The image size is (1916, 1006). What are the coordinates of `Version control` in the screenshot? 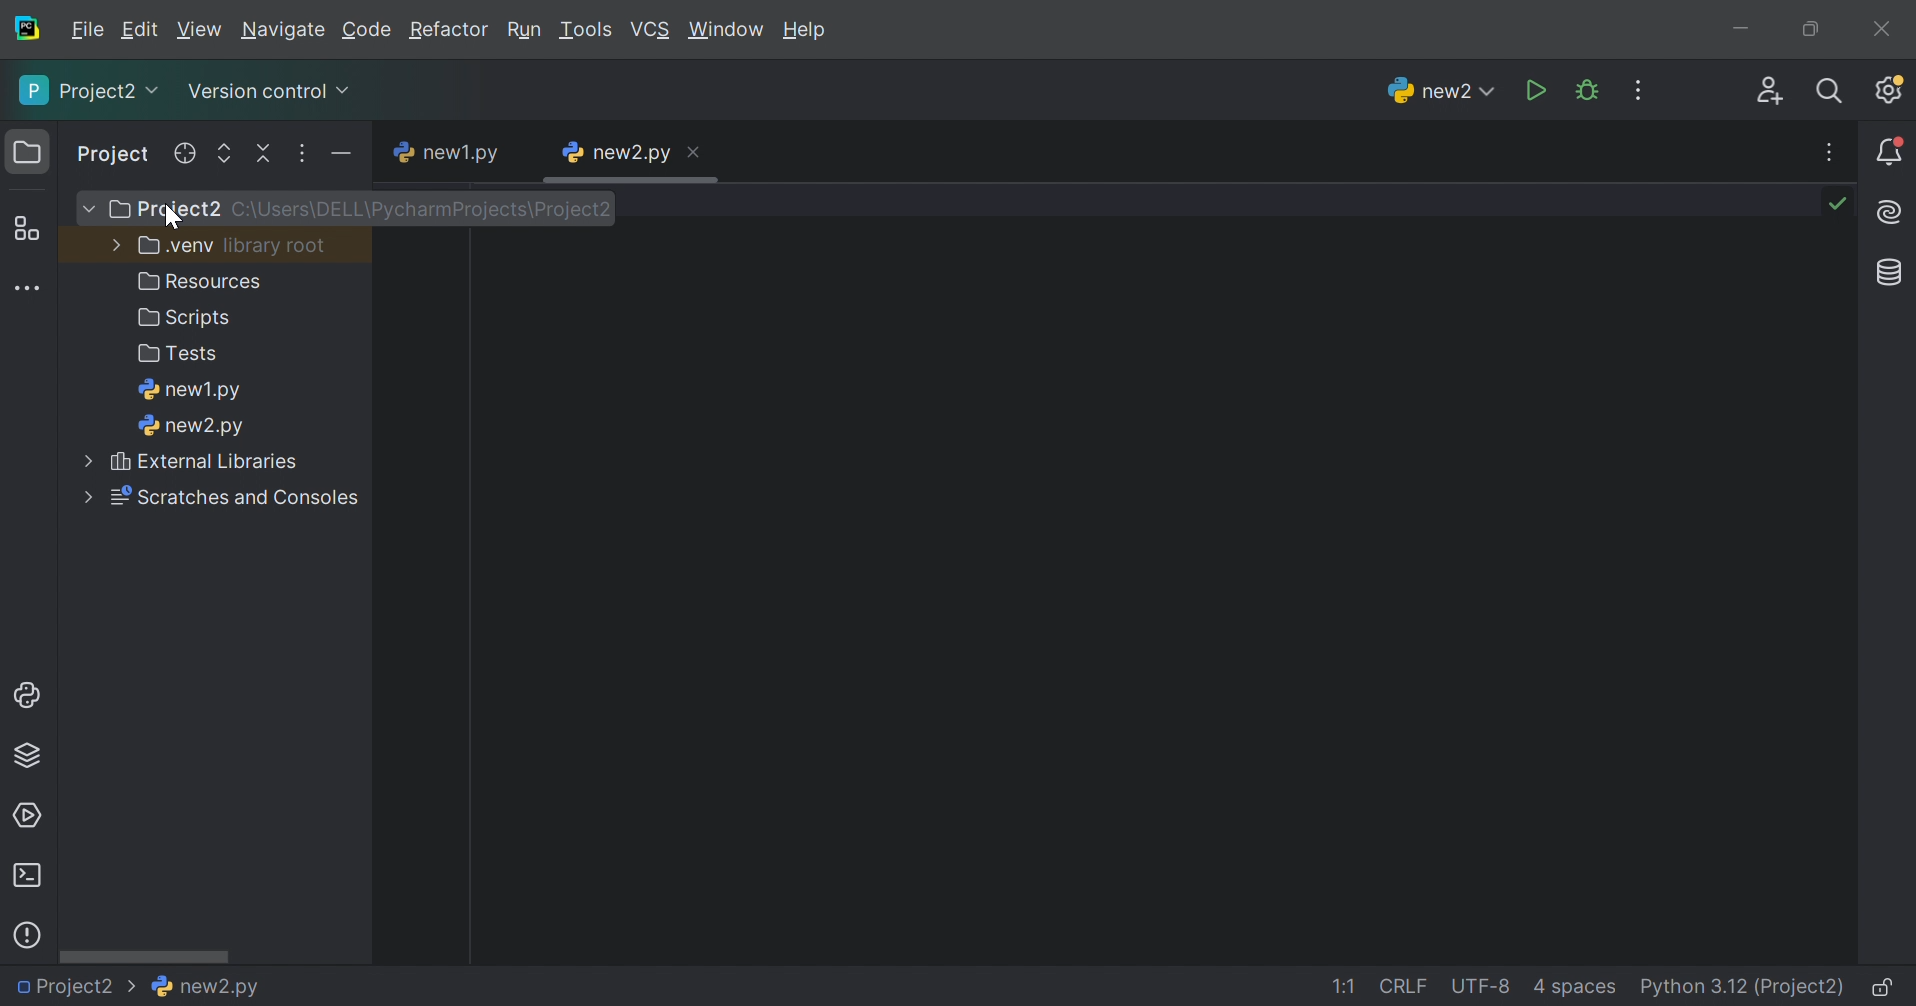 It's located at (273, 93).